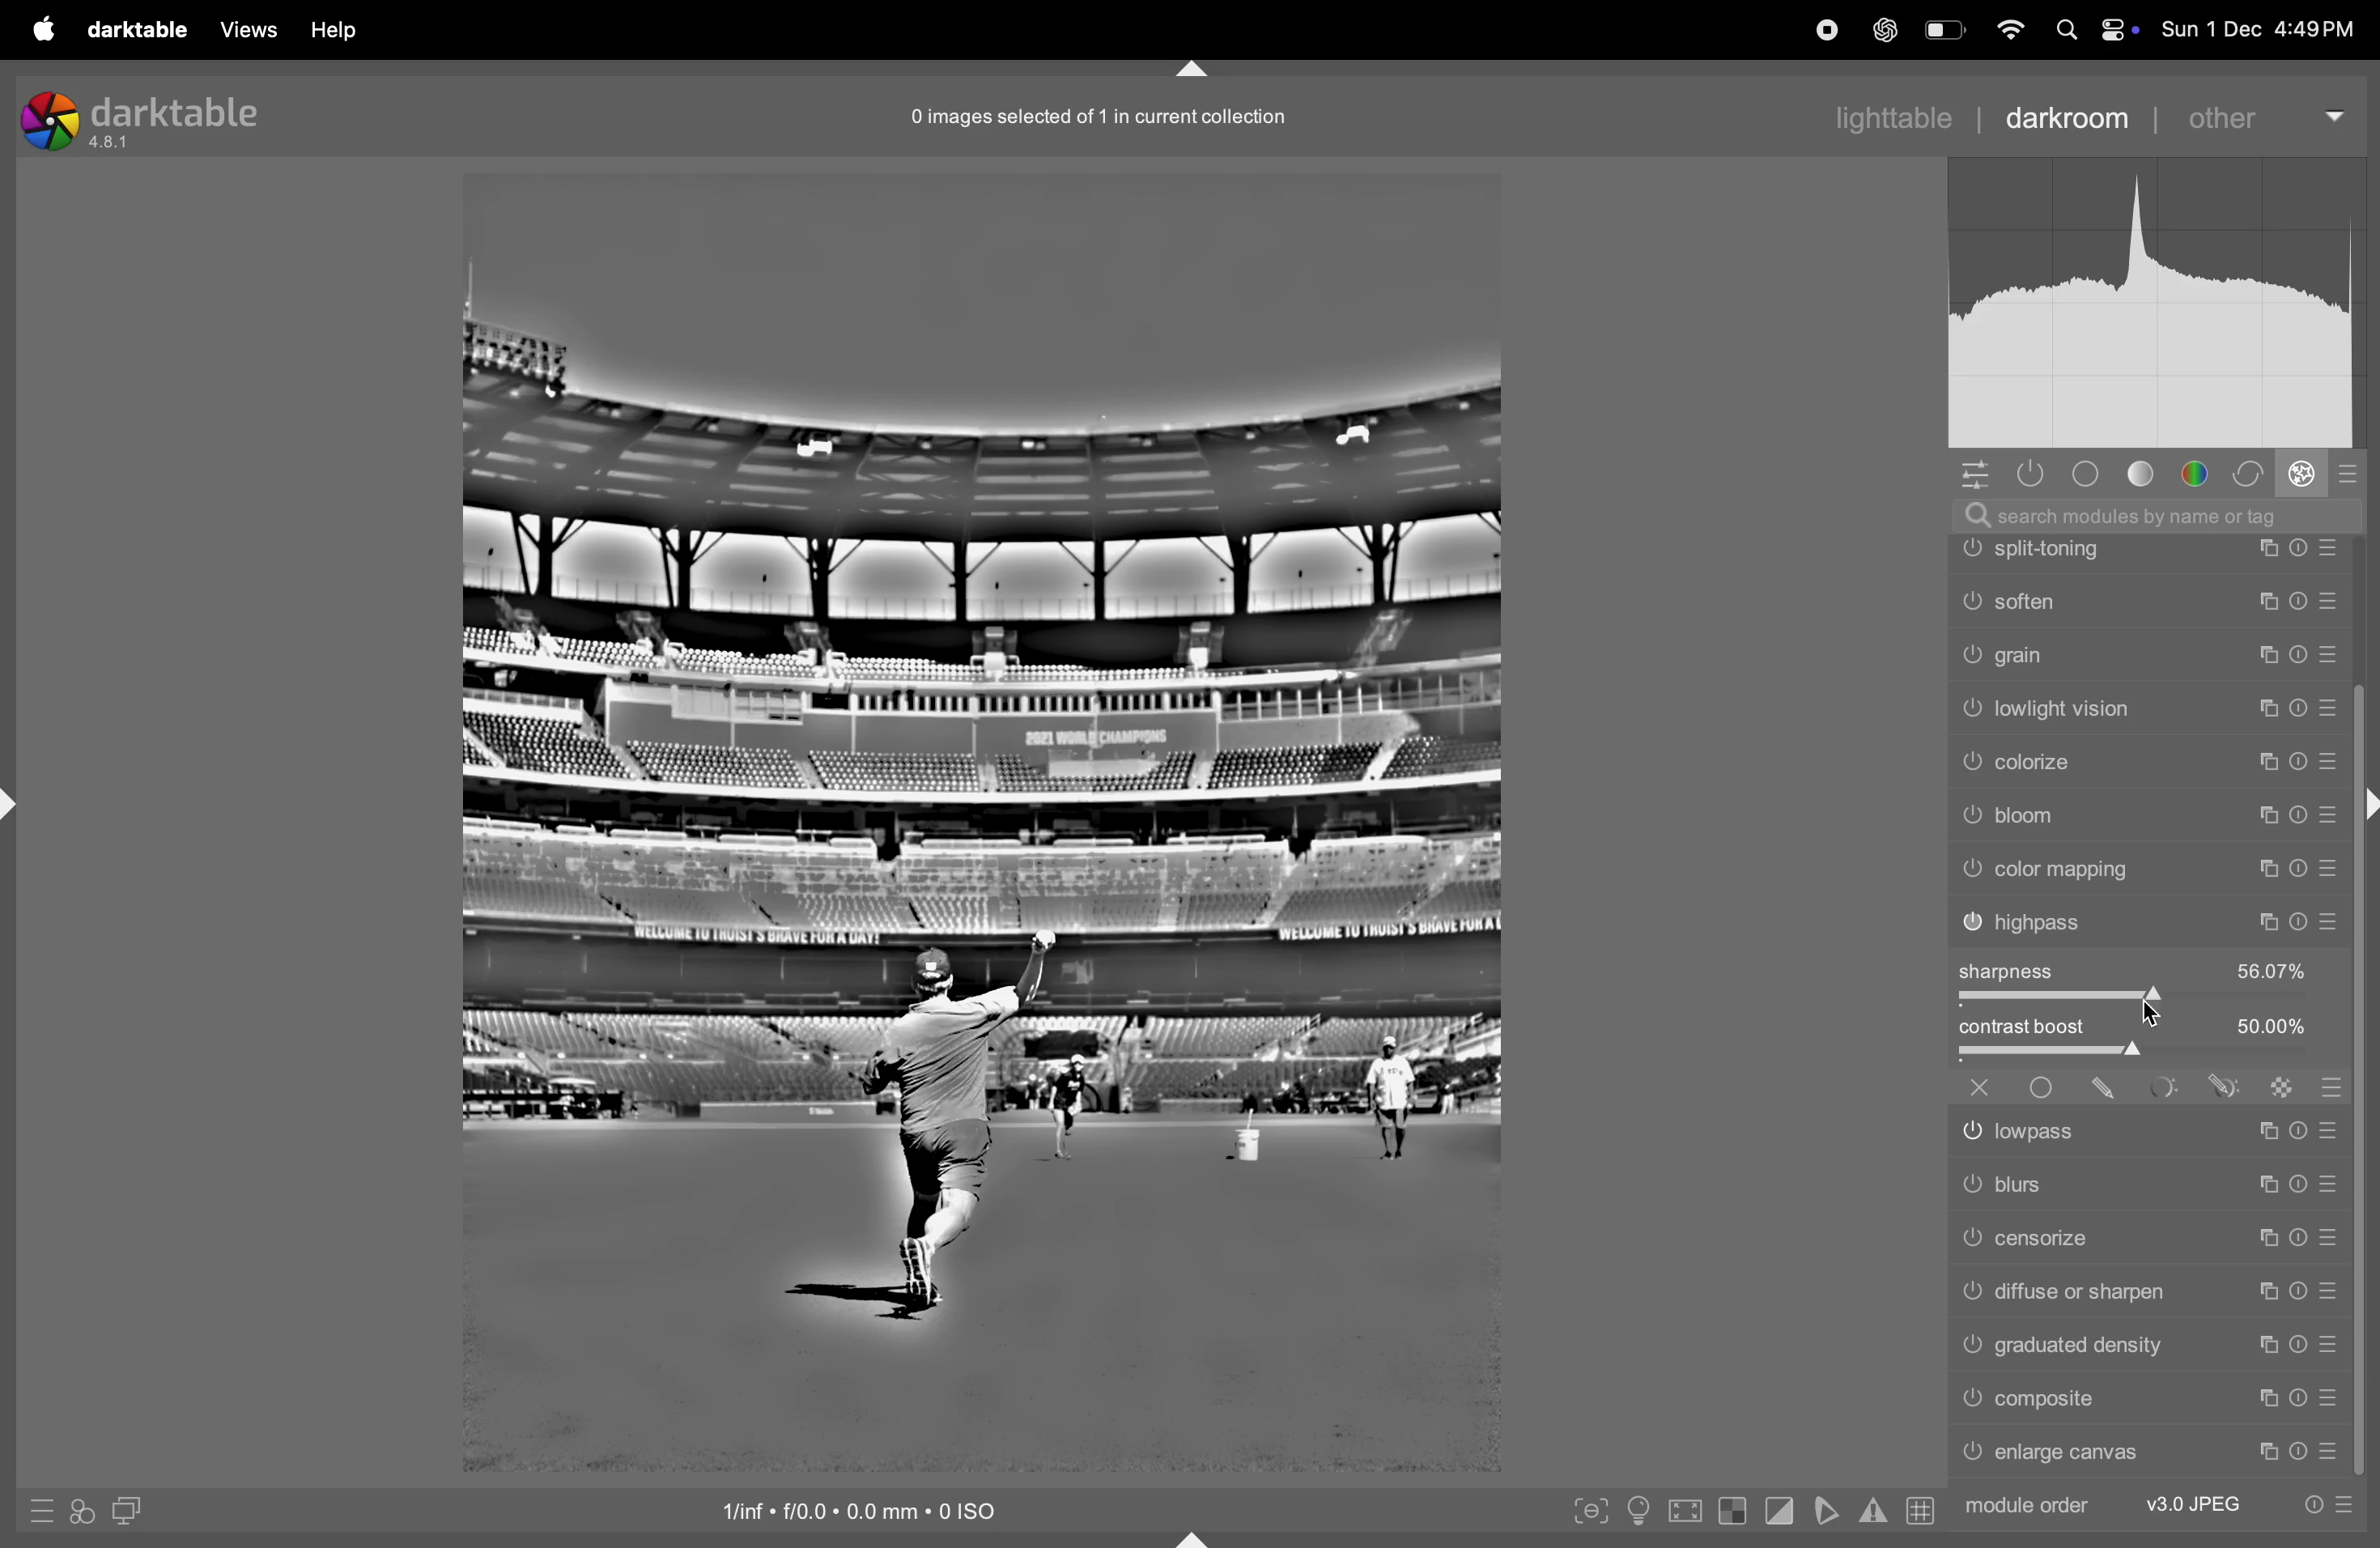 This screenshot has width=2380, height=1548. Describe the element at coordinates (2147, 1343) in the screenshot. I see `gratitude density` at that location.